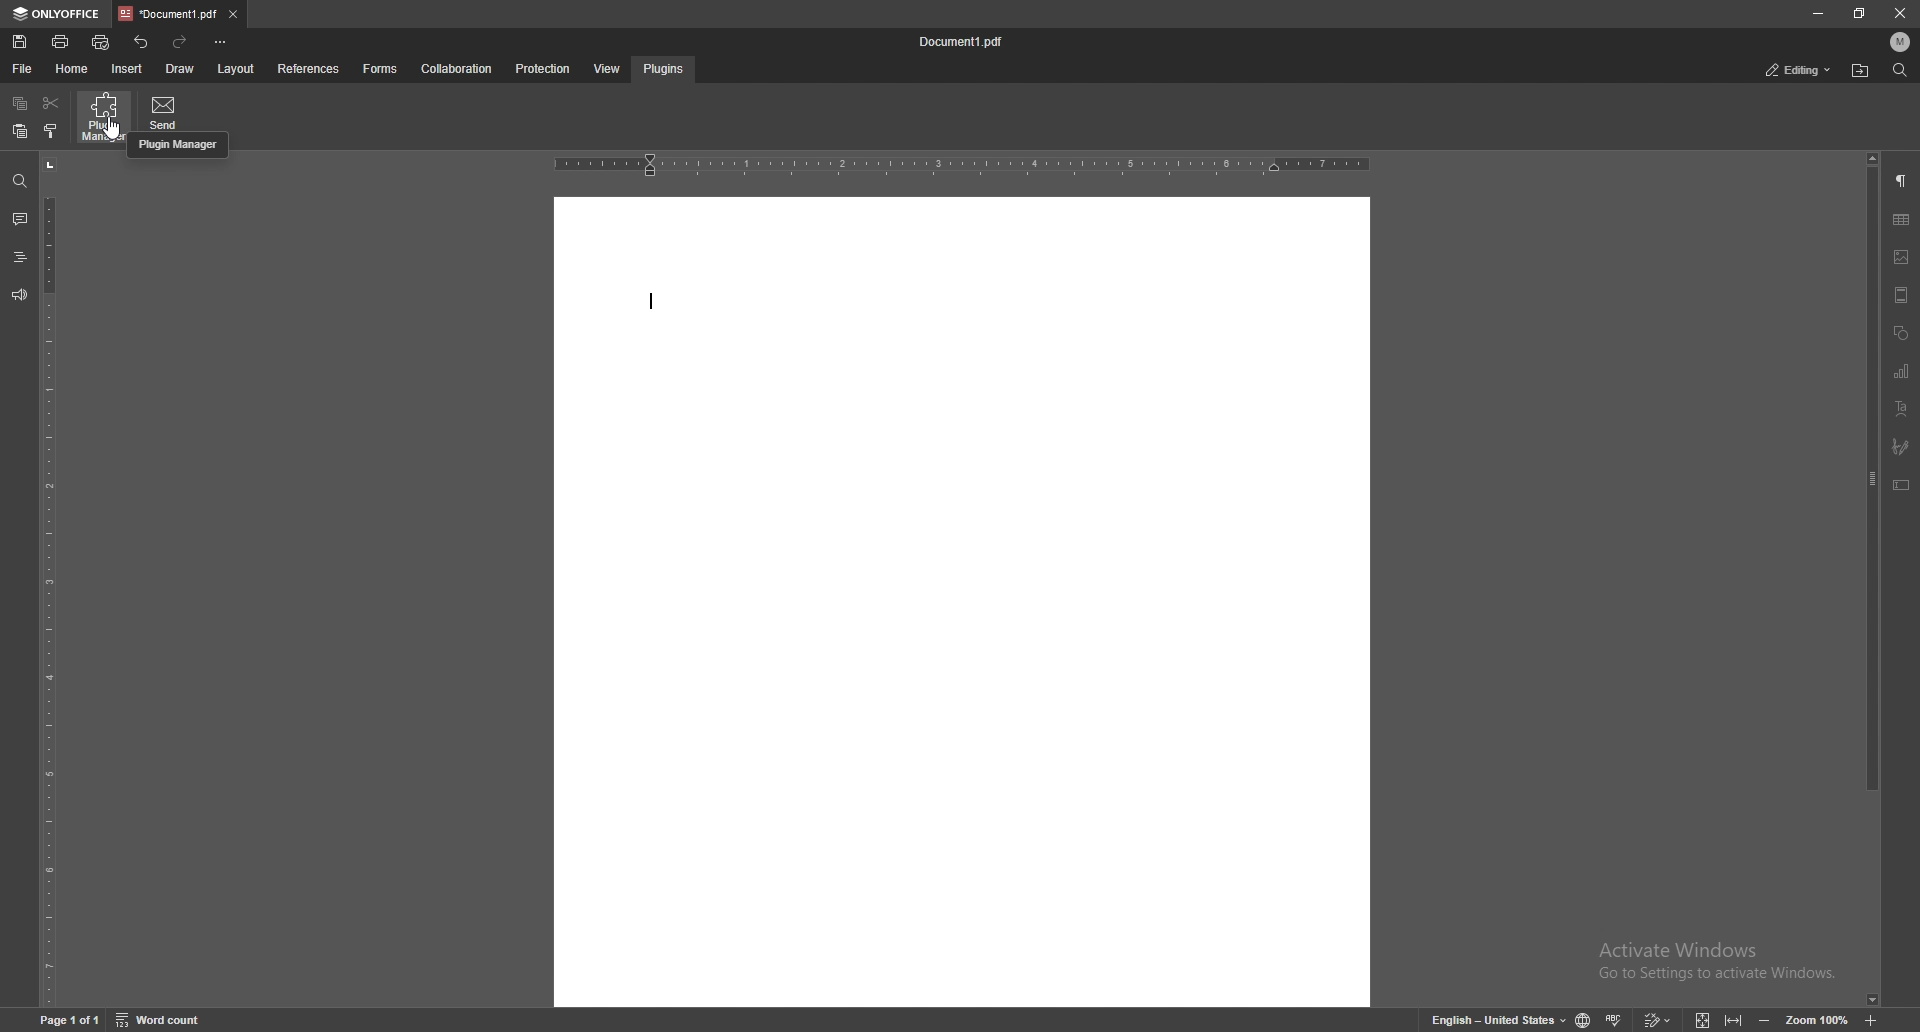 Image resolution: width=1920 pixels, height=1032 pixels. What do you see at coordinates (543, 68) in the screenshot?
I see `protection` at bounding box center [543, 68].